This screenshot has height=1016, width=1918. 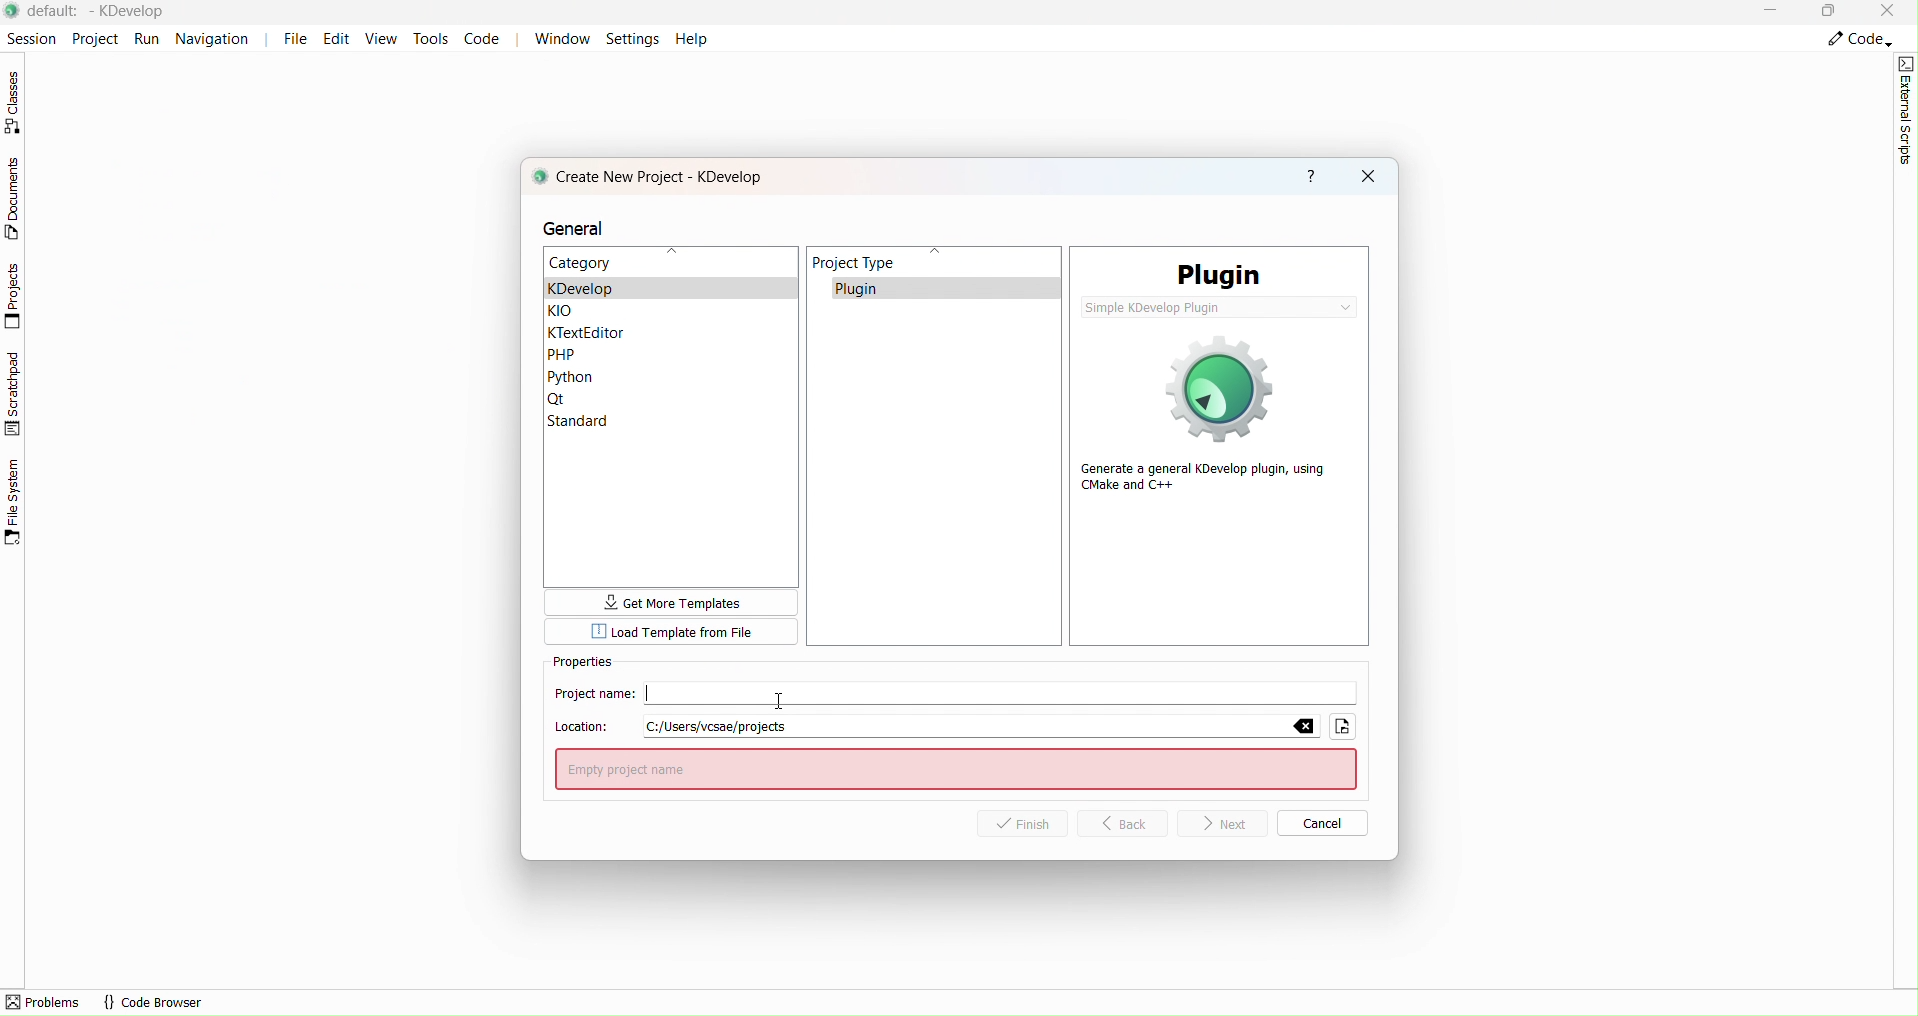 What do you see at coordinates (1858, 40) in the screenshot?
I see `Code` at bounding box center [1858, 40].